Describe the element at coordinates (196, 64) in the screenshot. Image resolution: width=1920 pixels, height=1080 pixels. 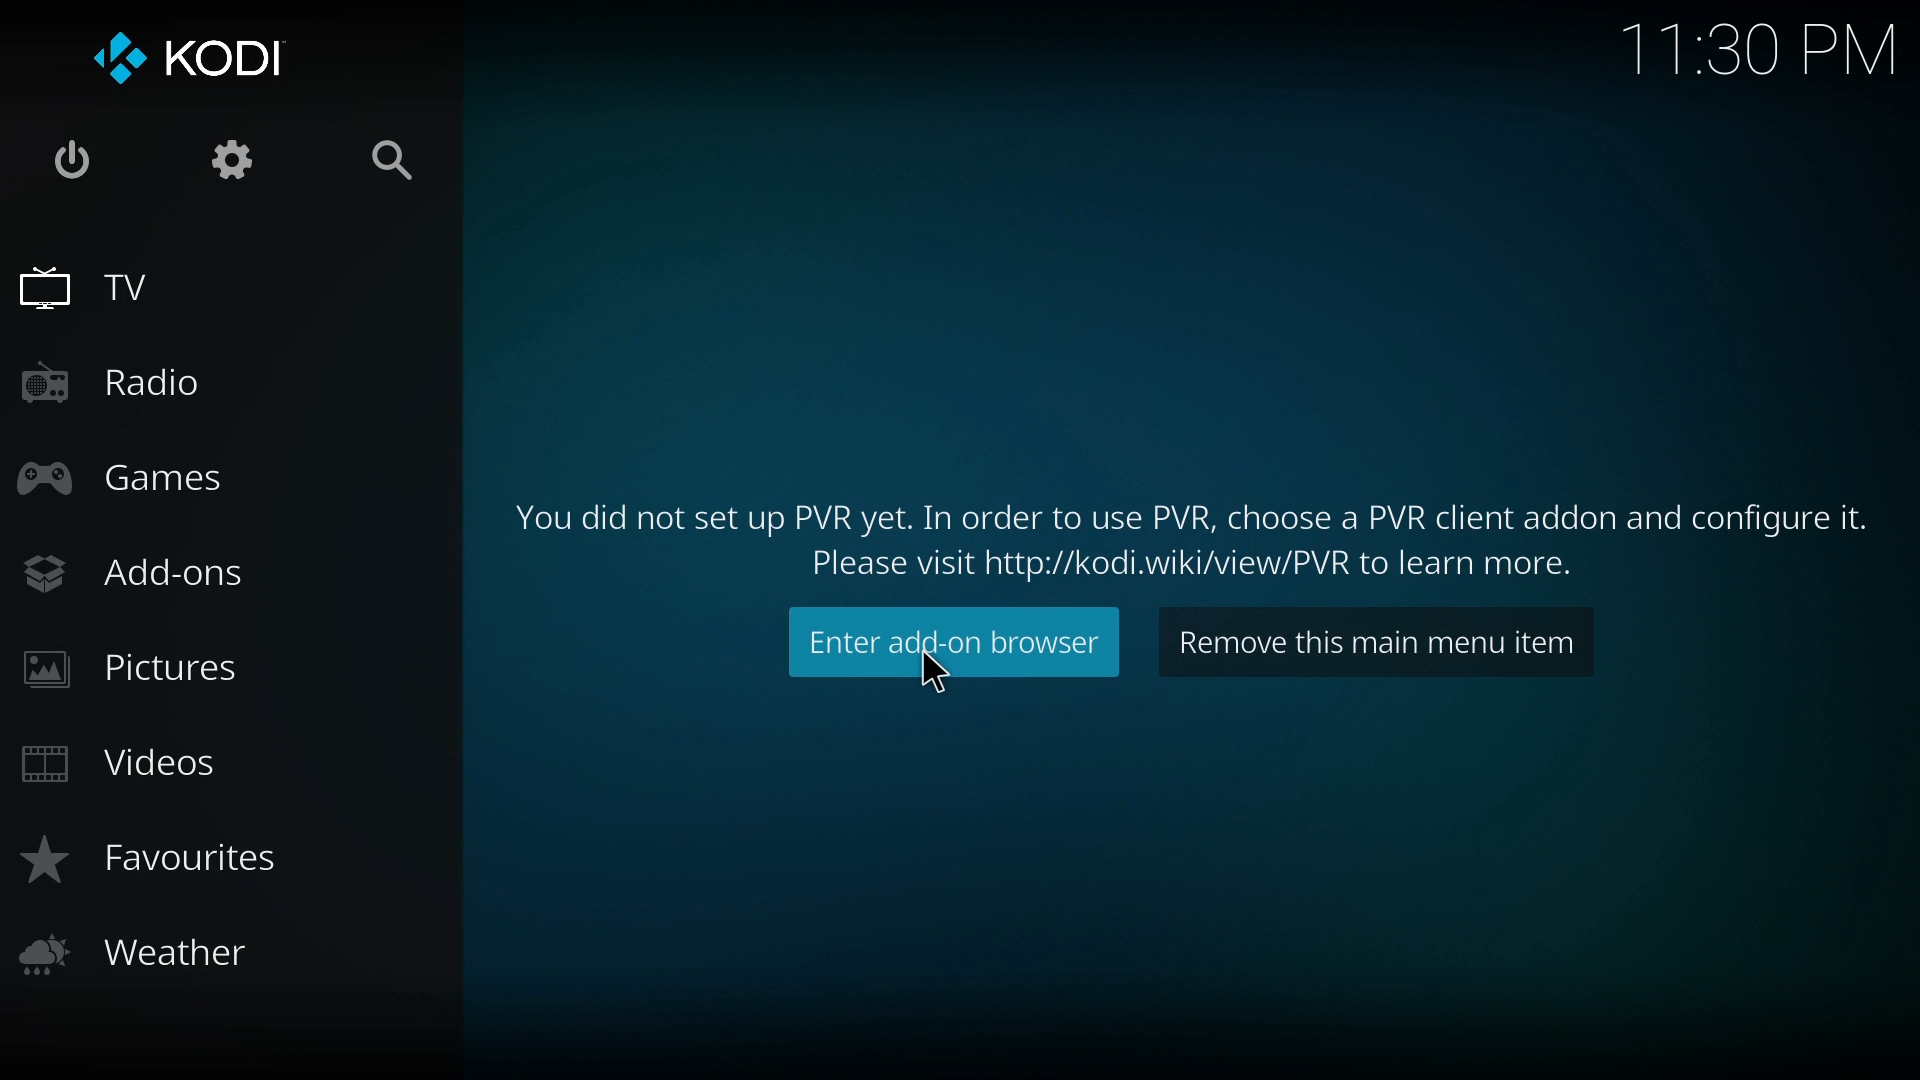
I see `Kodi` at that location.